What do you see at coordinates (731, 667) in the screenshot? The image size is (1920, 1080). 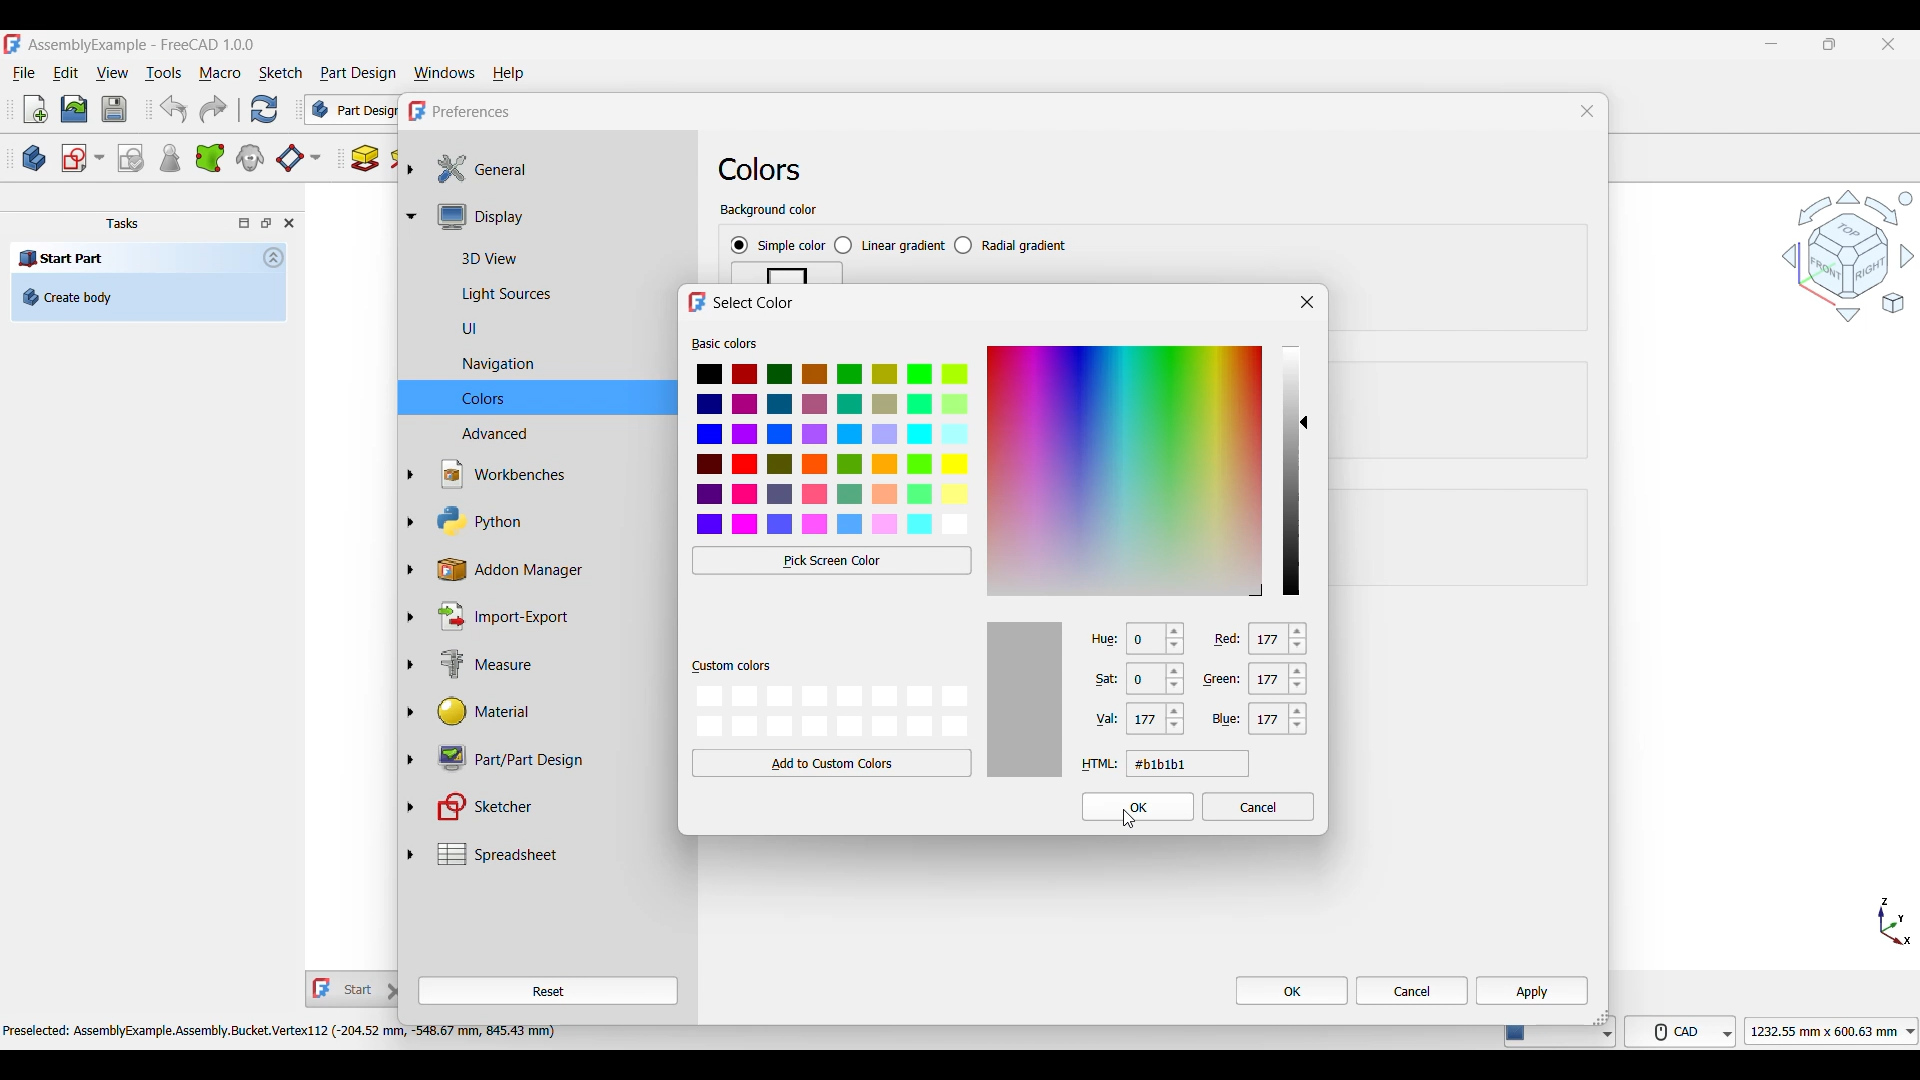 I see `custom colors` at bounding box center [731, 667].